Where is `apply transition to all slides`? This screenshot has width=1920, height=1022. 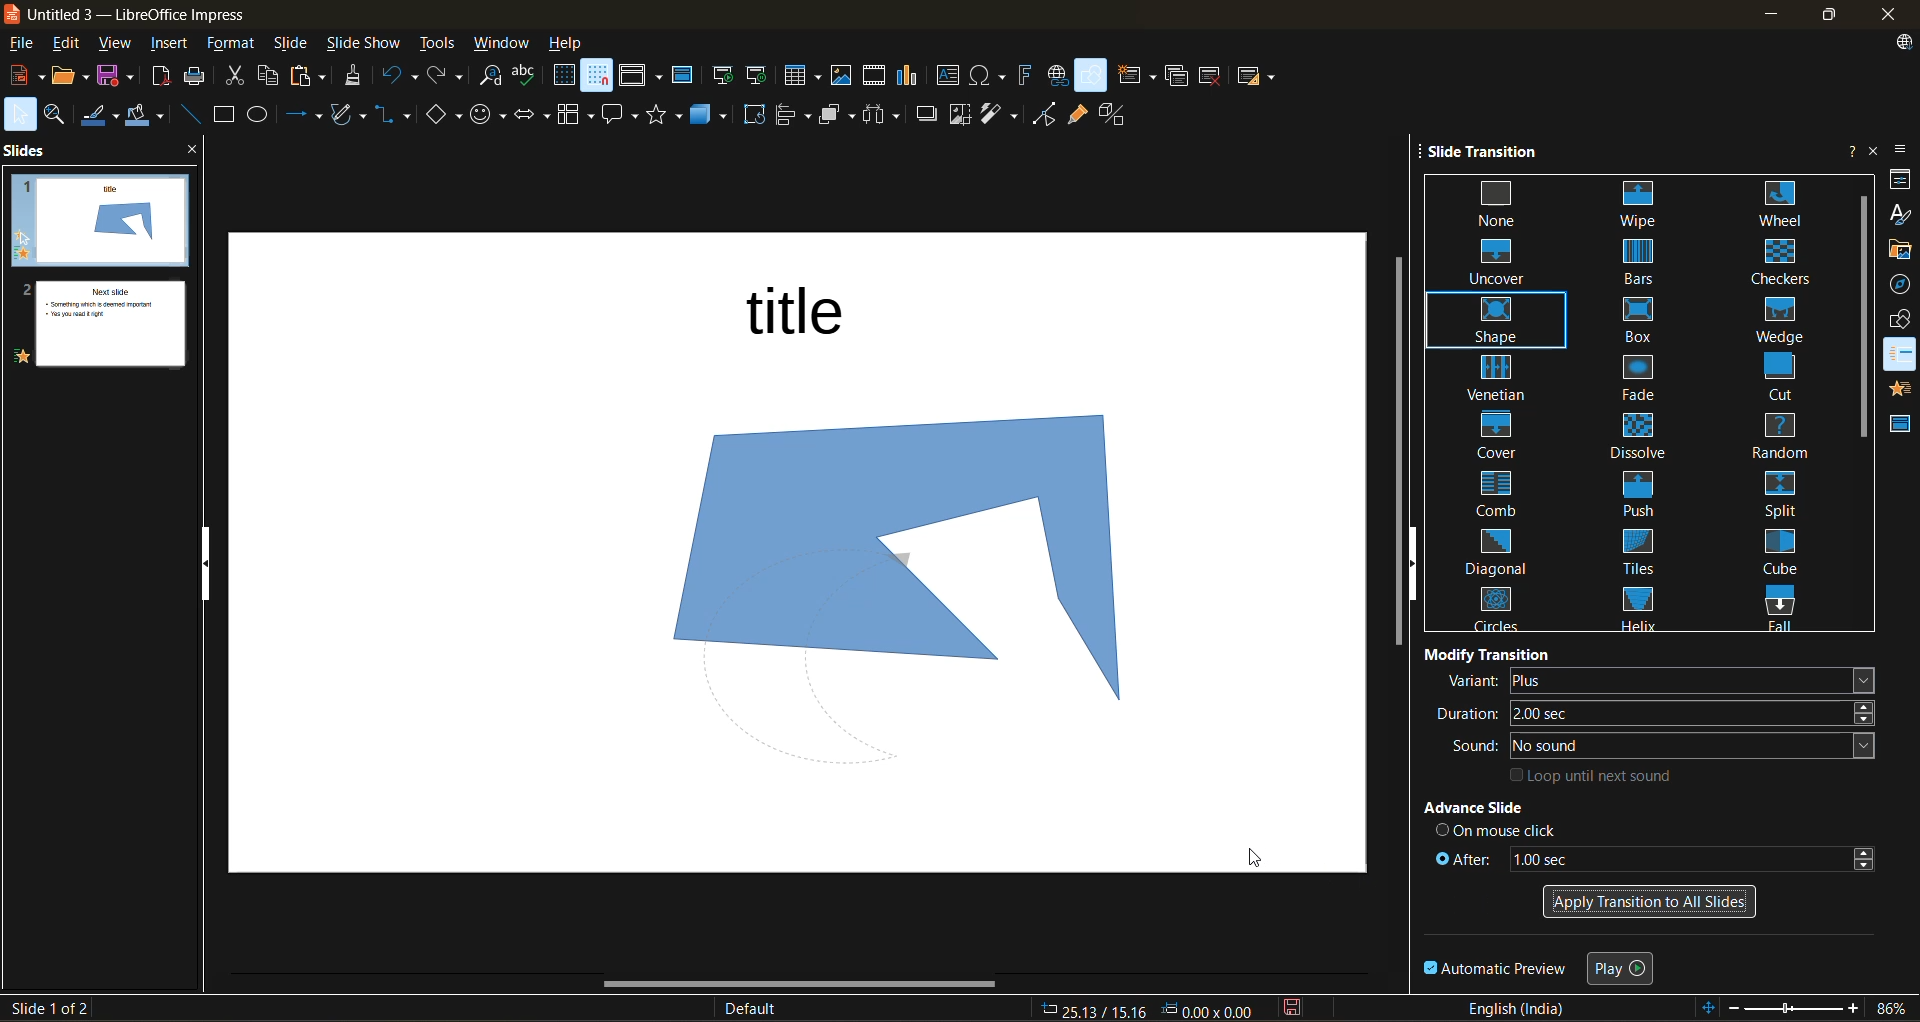
apply transition to all slides is located at coordinates (1647, 899).